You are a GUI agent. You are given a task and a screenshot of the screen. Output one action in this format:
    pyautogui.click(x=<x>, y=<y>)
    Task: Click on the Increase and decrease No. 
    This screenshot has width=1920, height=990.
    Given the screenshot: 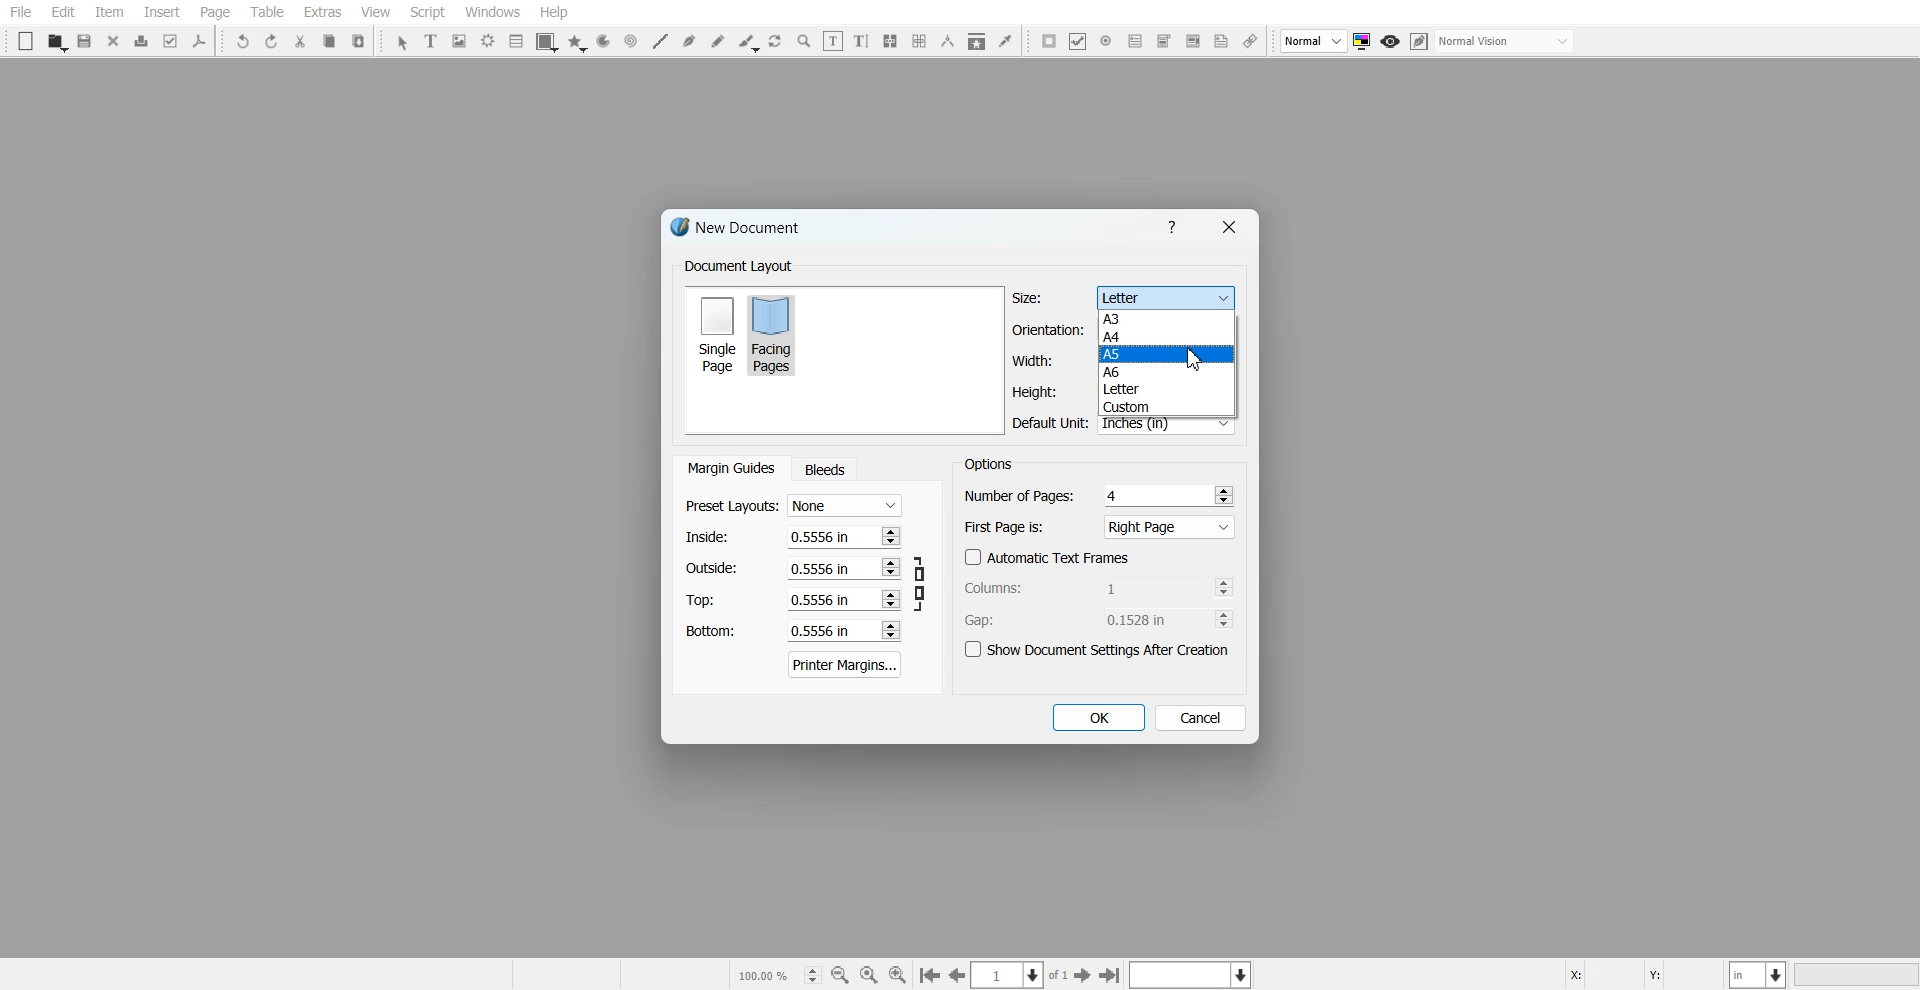 What is the action you would take?
    pyautogui.click(x=890, y=600)
    